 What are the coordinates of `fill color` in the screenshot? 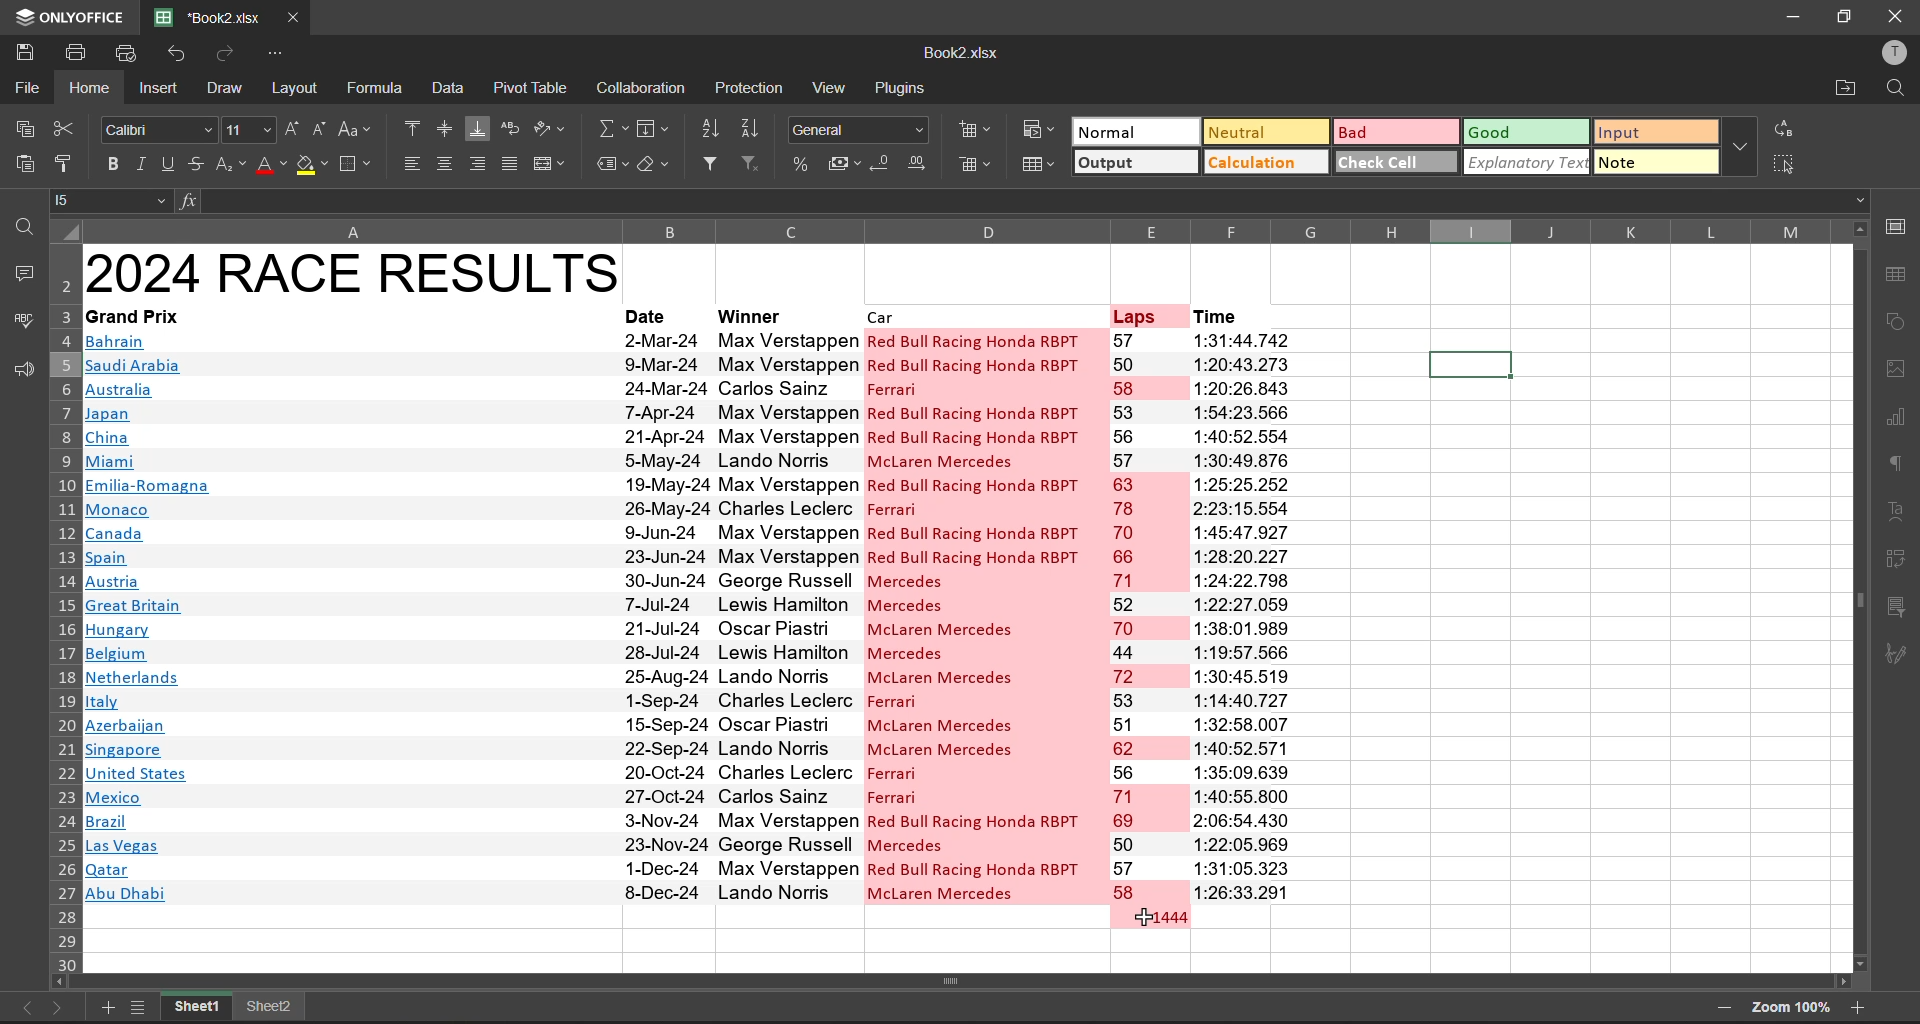 It's located at (310, 165).